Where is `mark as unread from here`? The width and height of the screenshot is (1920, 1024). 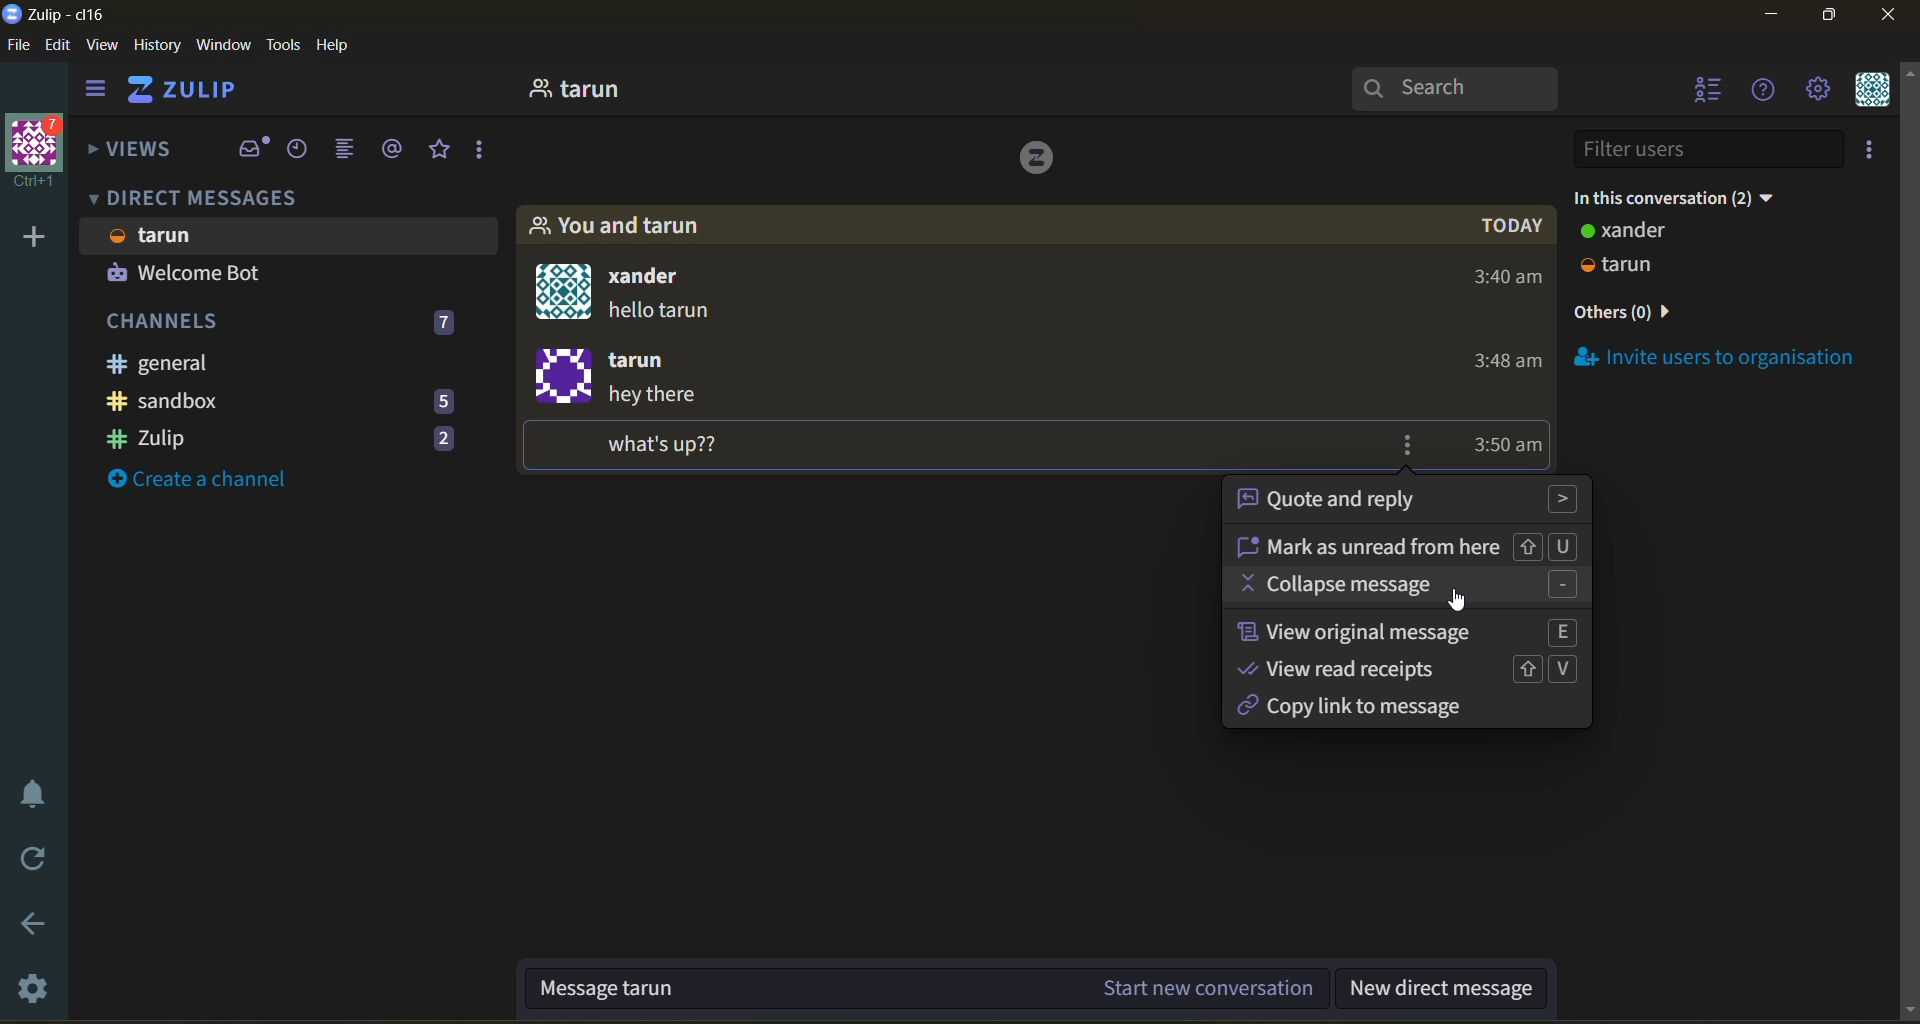
mark as unread from here is located at coordinates (1414, 544).